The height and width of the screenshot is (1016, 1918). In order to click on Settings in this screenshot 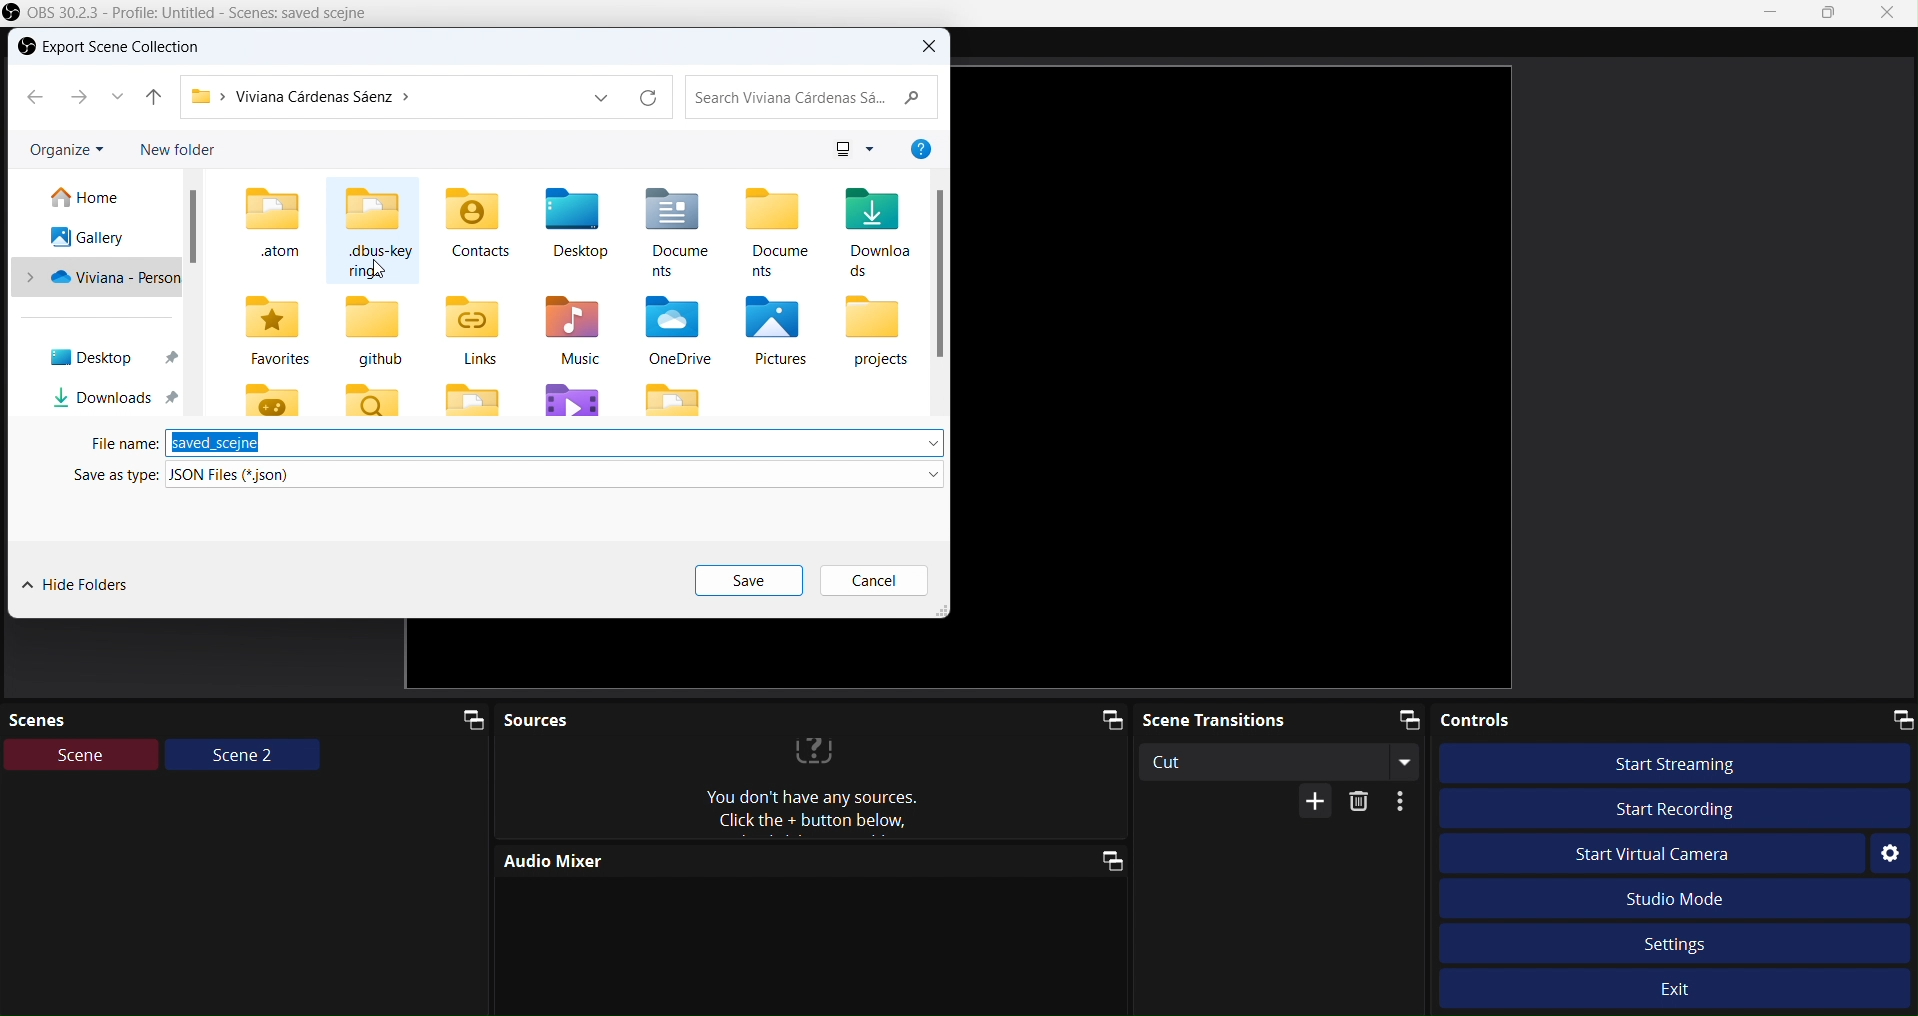, I will do `click(1679, 944)`.